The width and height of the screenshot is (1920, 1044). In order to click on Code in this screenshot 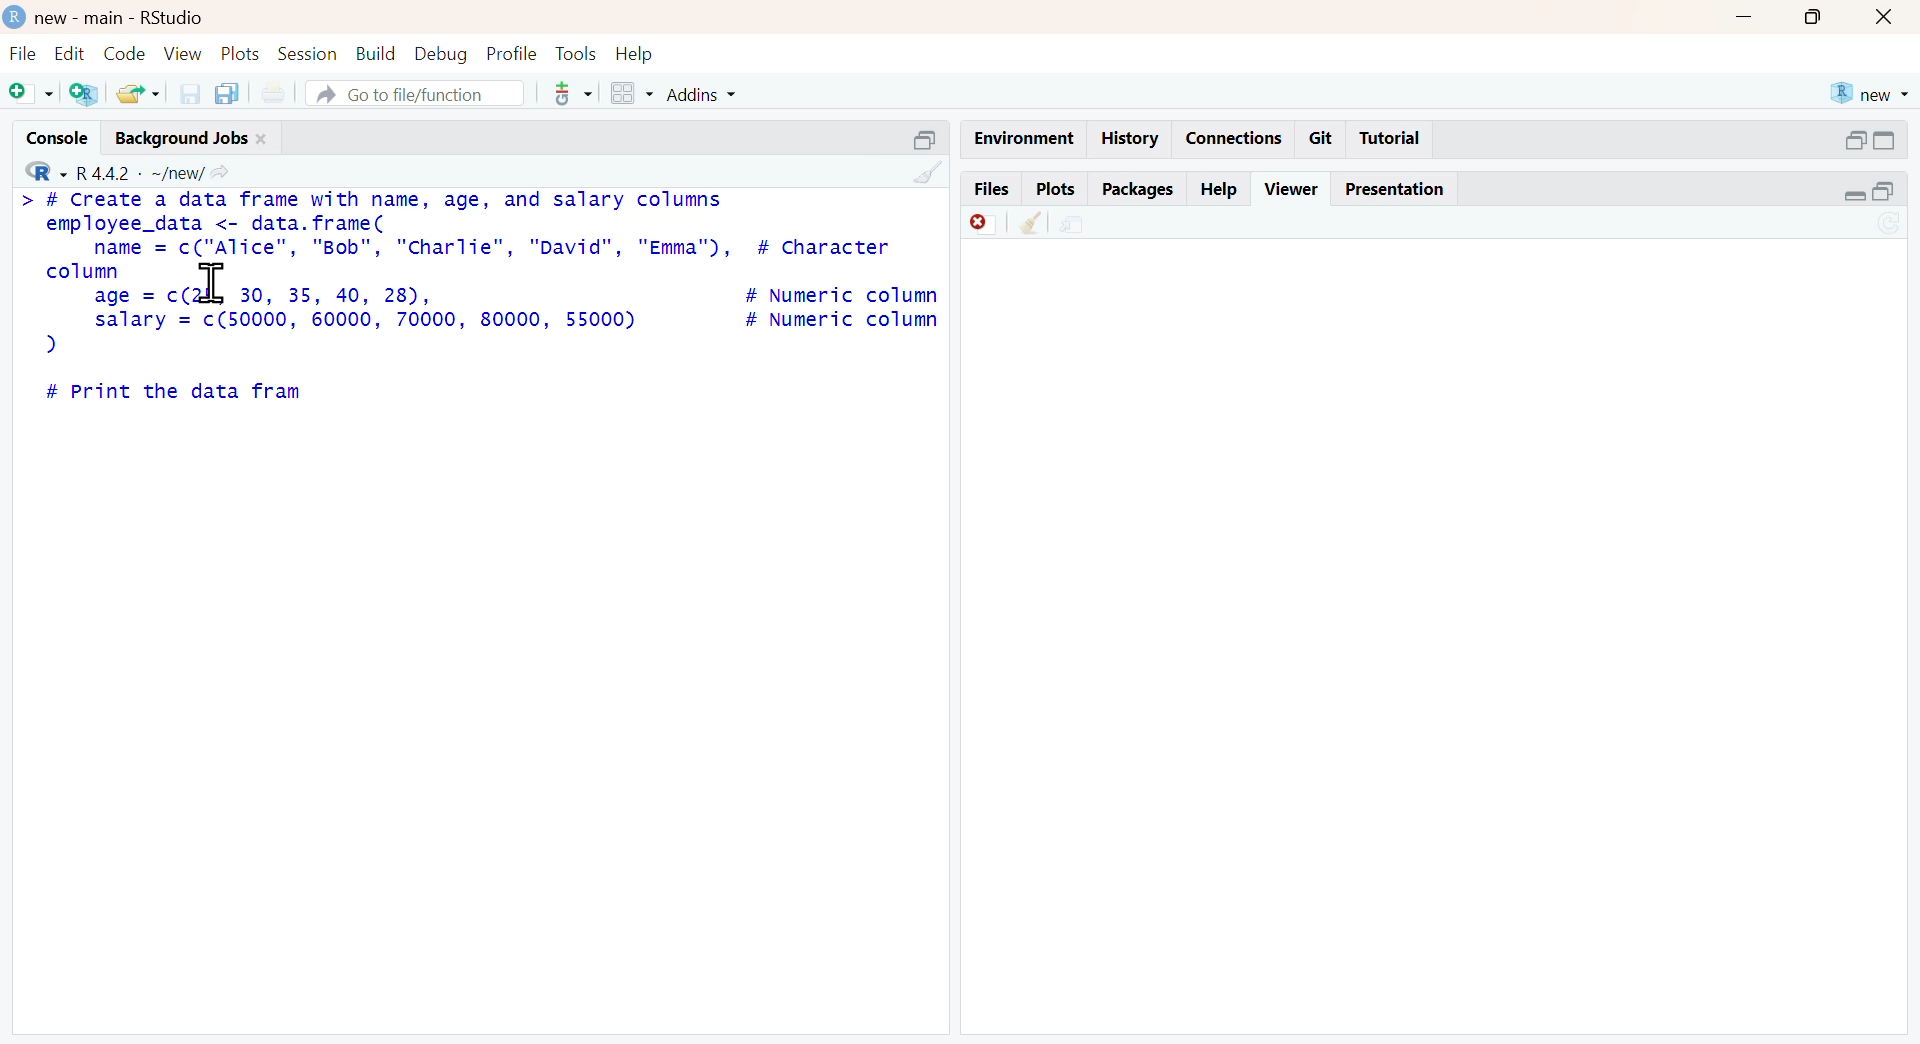, I will do `click(123, 52)`.